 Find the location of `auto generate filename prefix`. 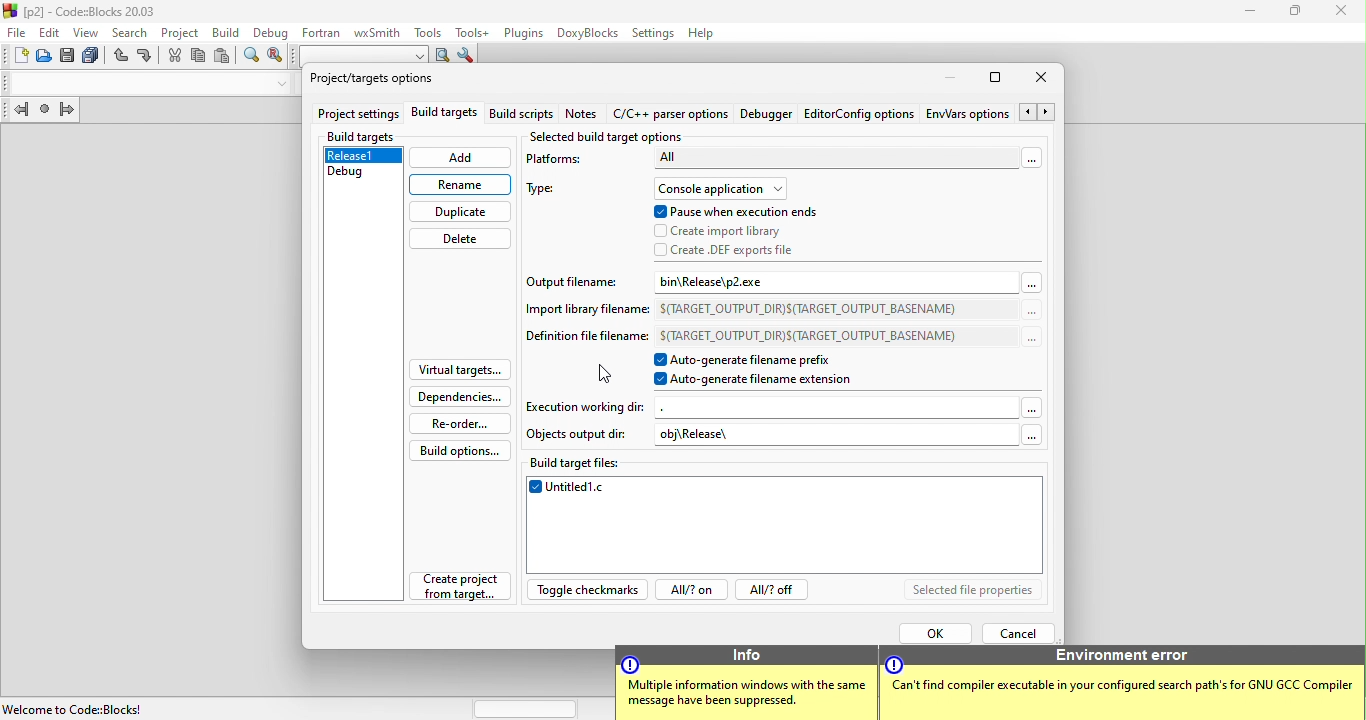

auto generate filename prefix is located at coordinates (765, 360).